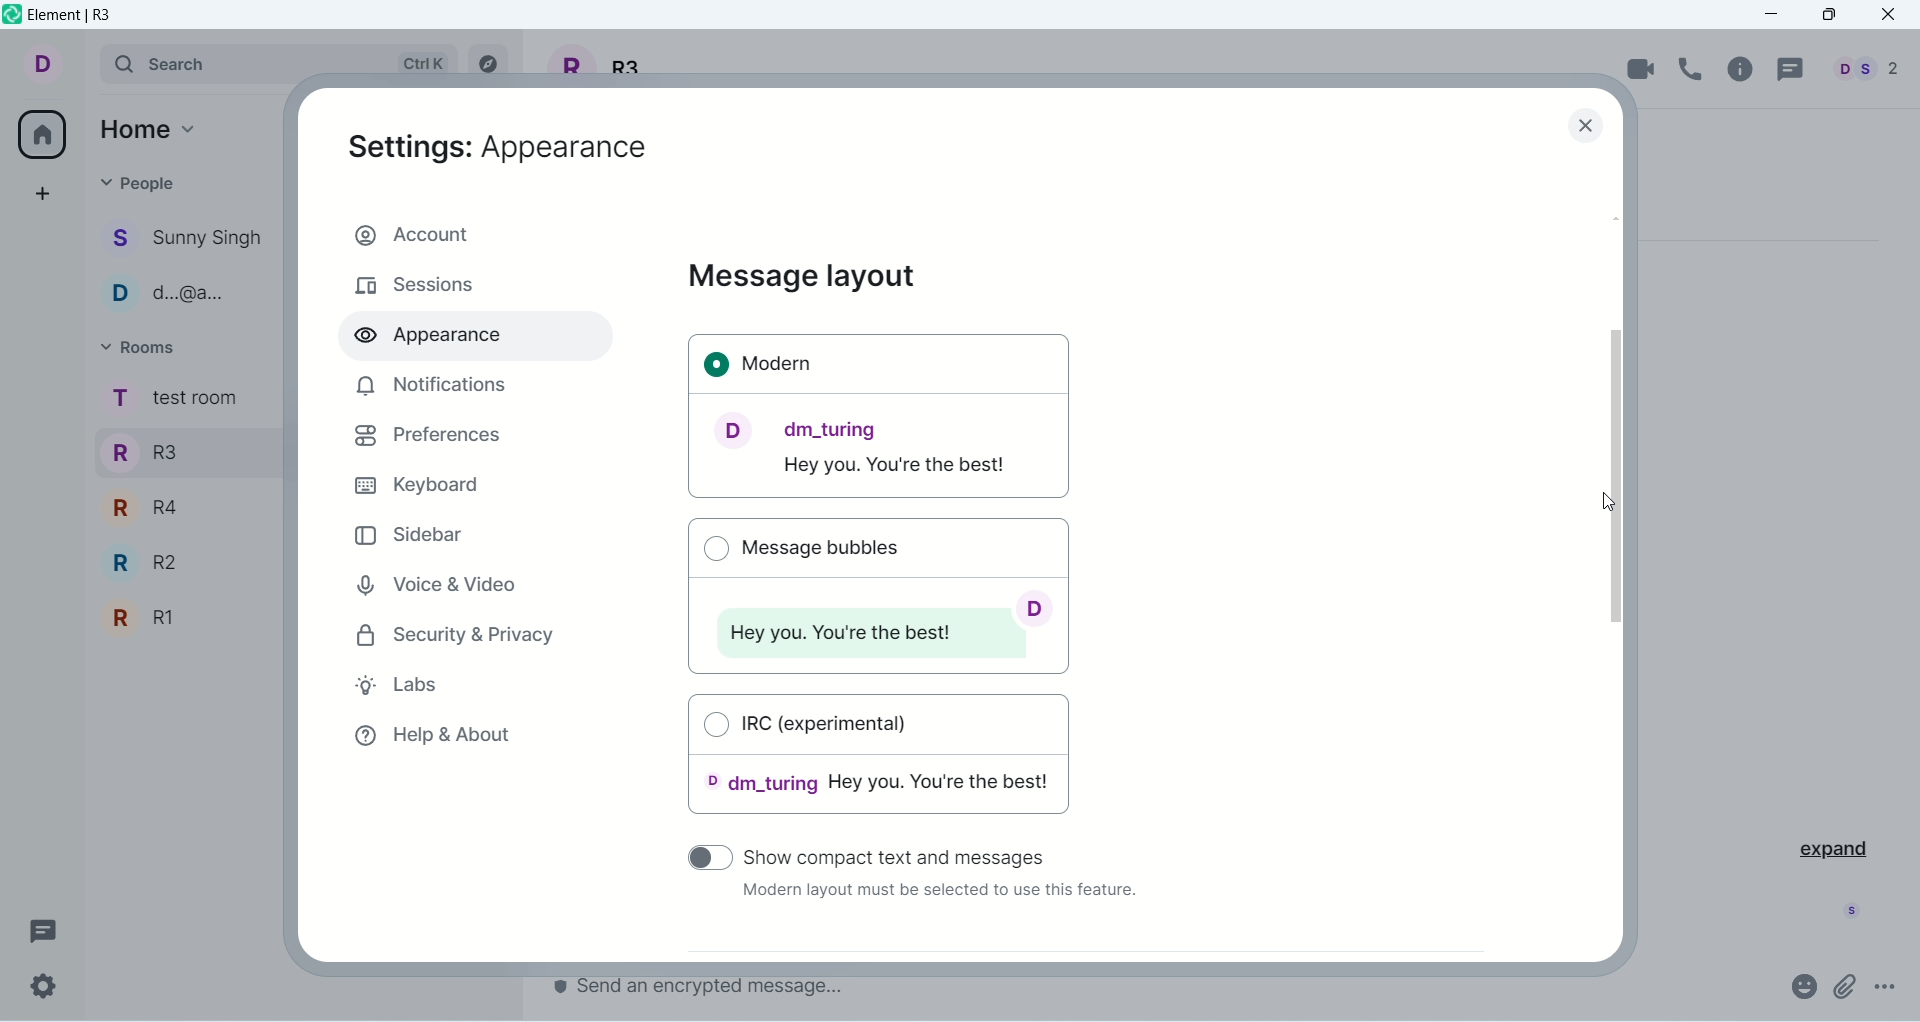  What do you see at coordinates (1621, 583) in the screenshot?
I see `vertical scroll bar` at bounding box center [1621, 583].